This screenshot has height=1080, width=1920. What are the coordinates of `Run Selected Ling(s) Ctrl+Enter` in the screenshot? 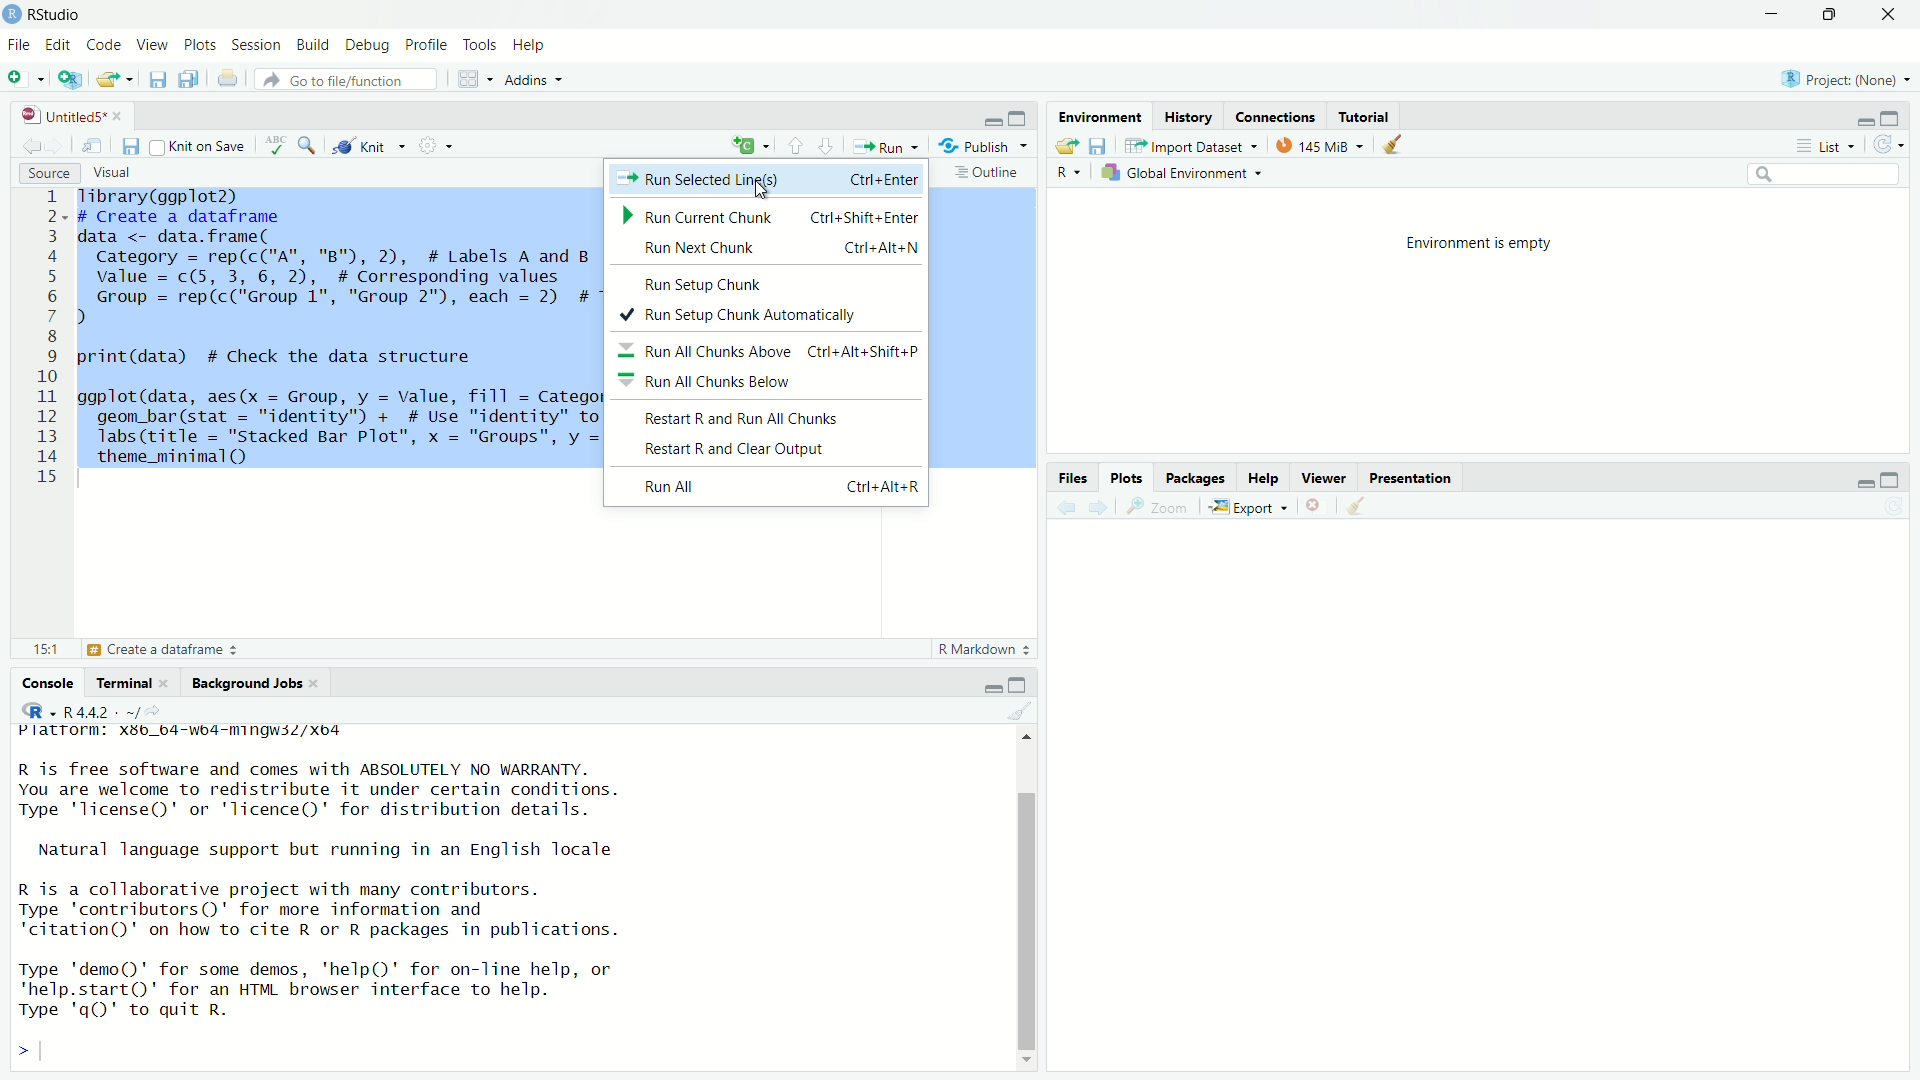 It's located at (769, 182).